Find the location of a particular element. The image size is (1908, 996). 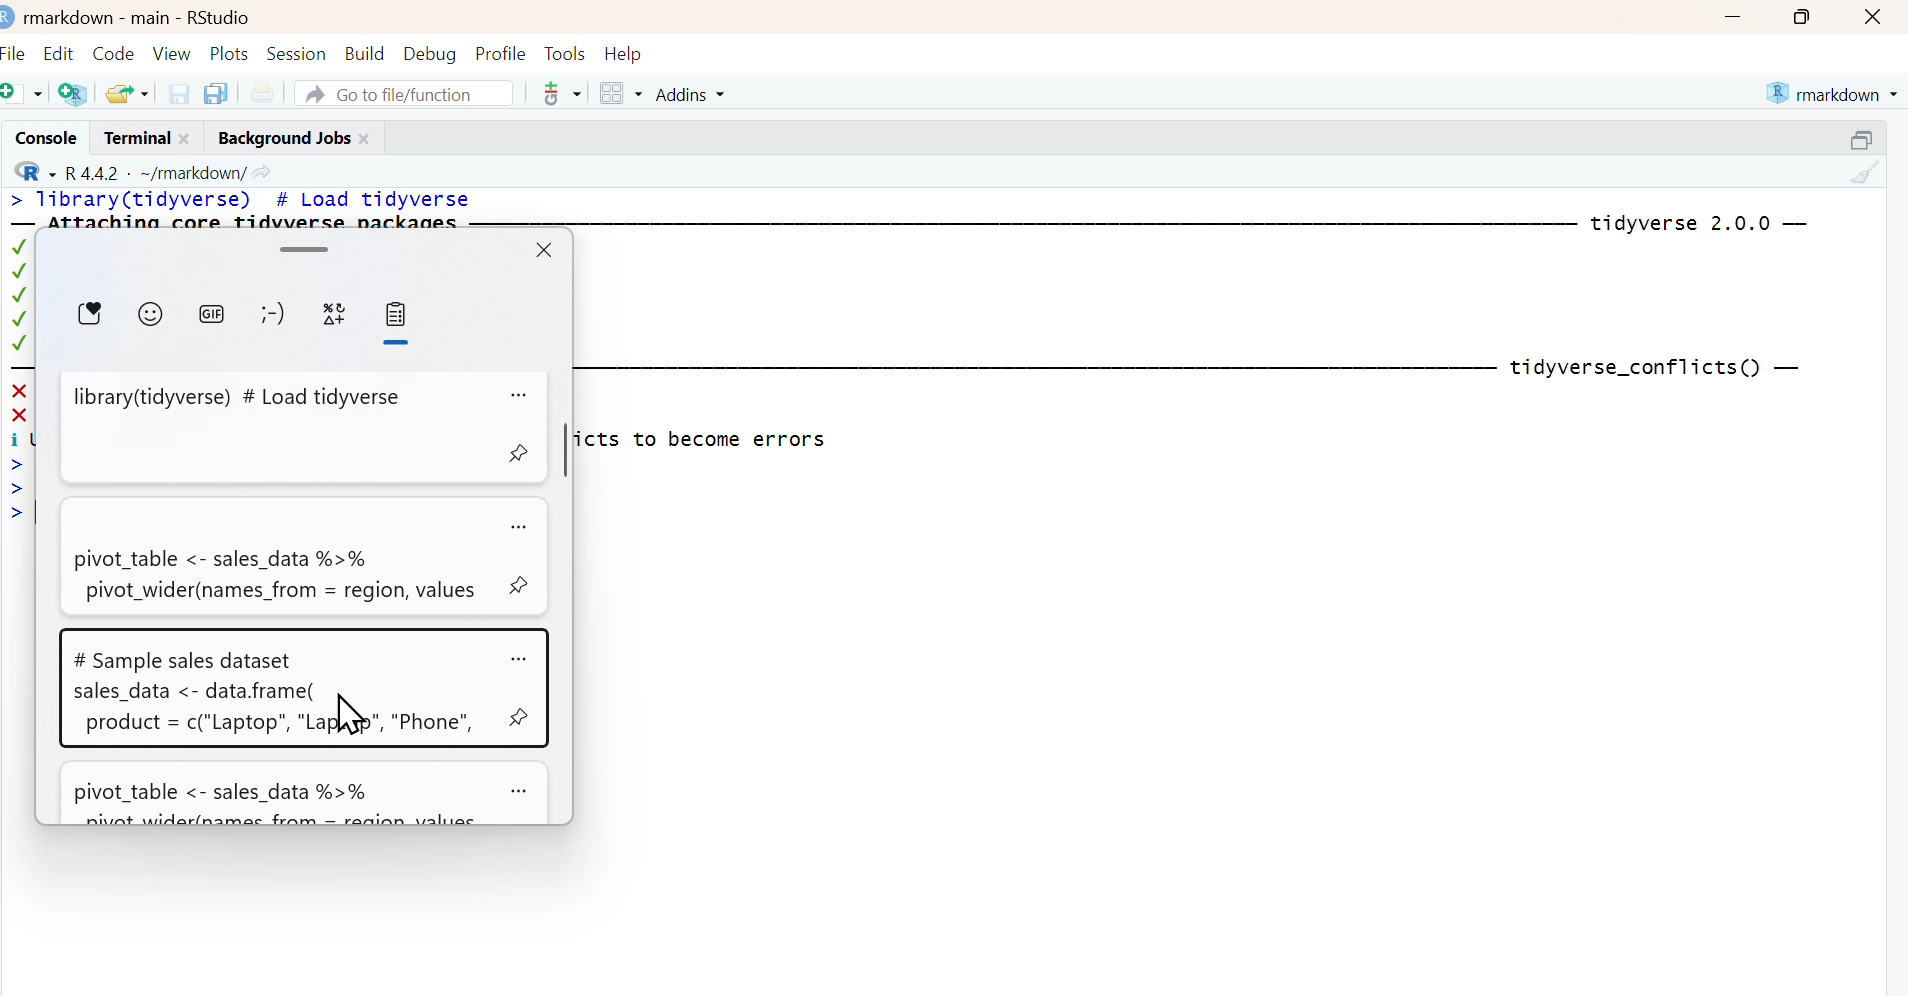

close is located at coordinates (546, 250).